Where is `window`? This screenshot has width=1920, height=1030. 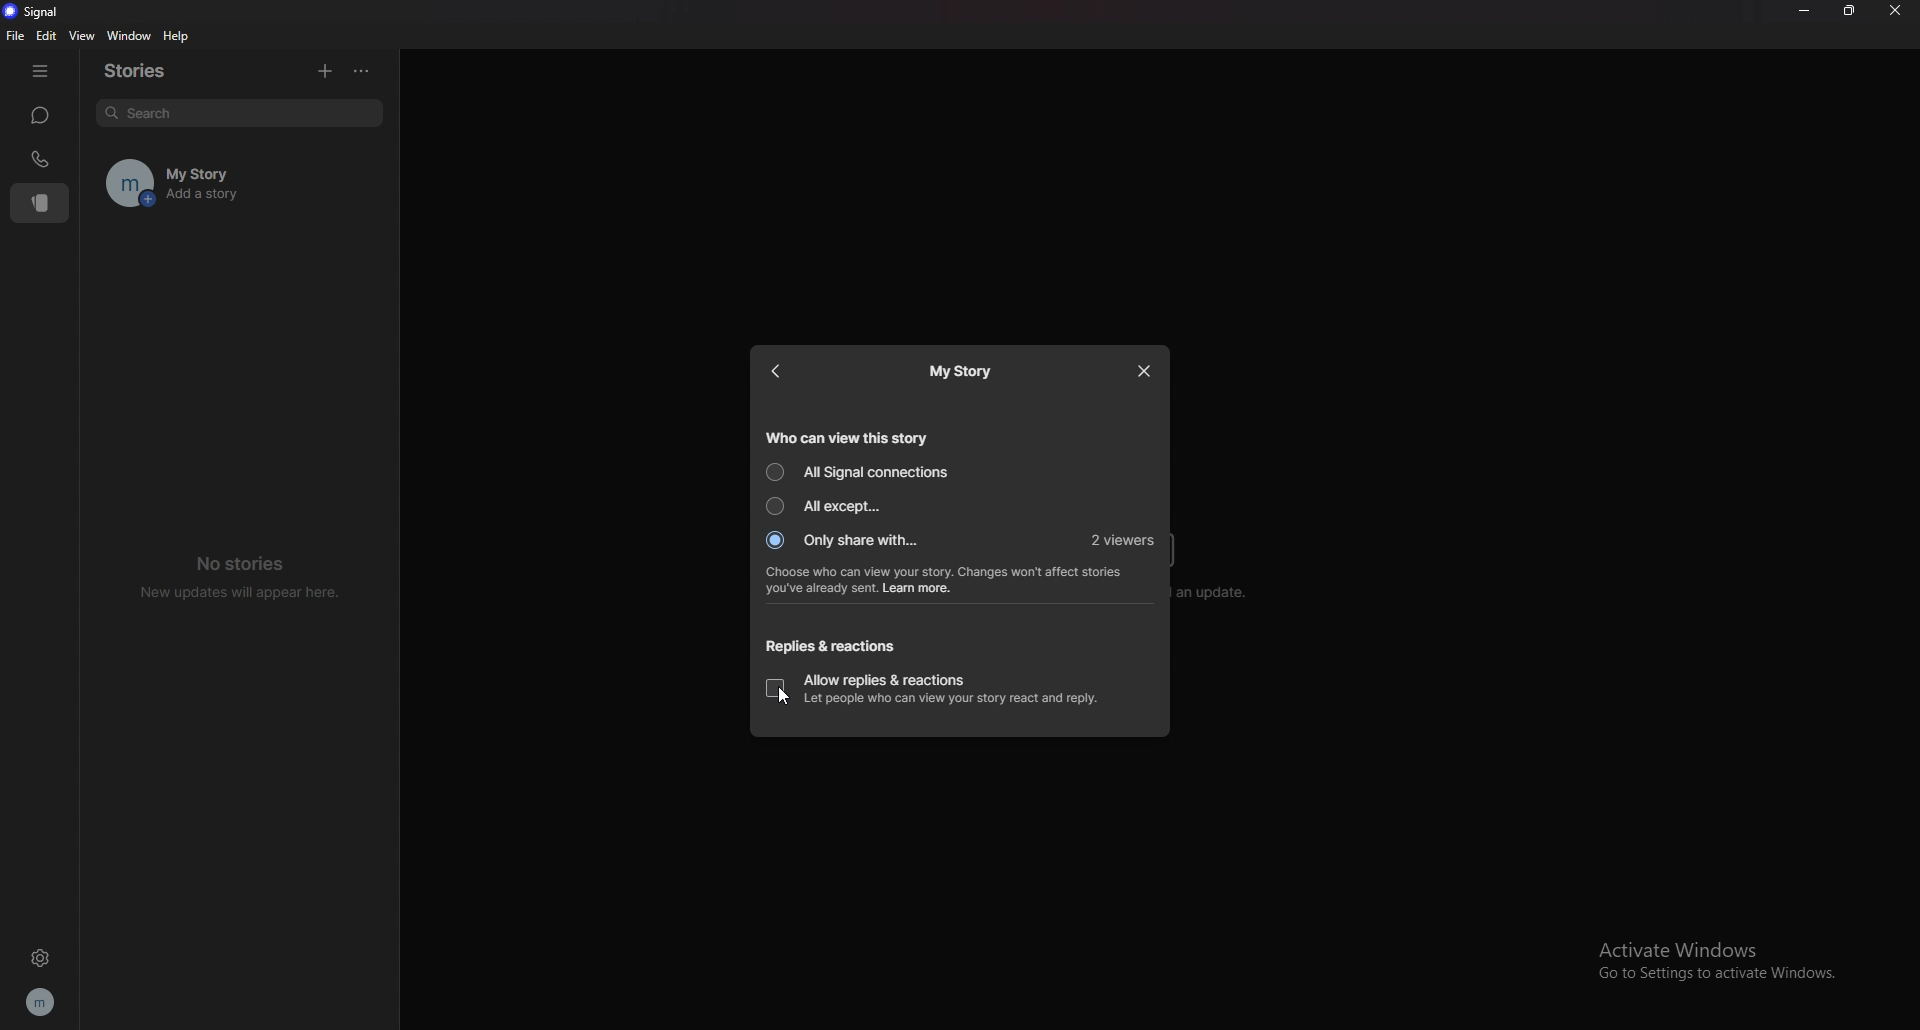 window is located at coordinates (127, 35).